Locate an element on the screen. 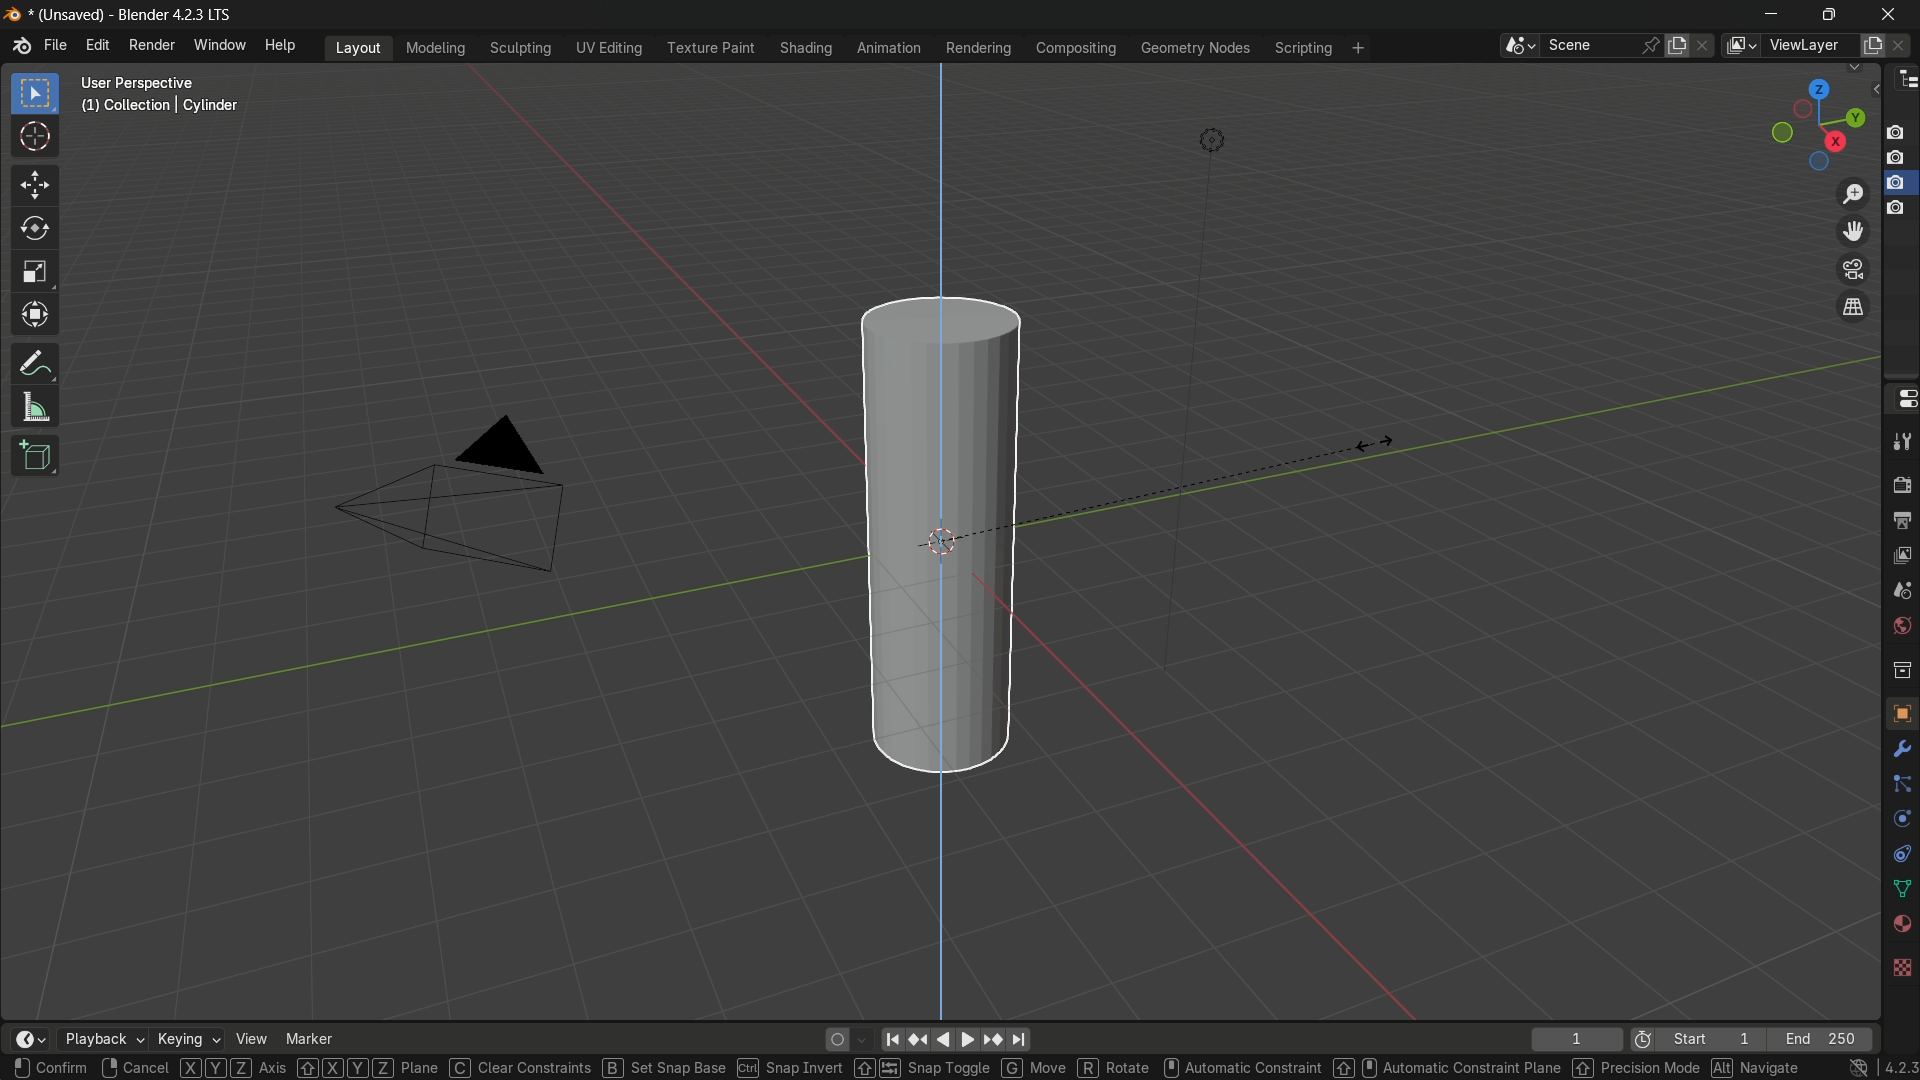 The height and width of the screenshot is (1080, 1920). physics is located at coordinates (1900, 822).